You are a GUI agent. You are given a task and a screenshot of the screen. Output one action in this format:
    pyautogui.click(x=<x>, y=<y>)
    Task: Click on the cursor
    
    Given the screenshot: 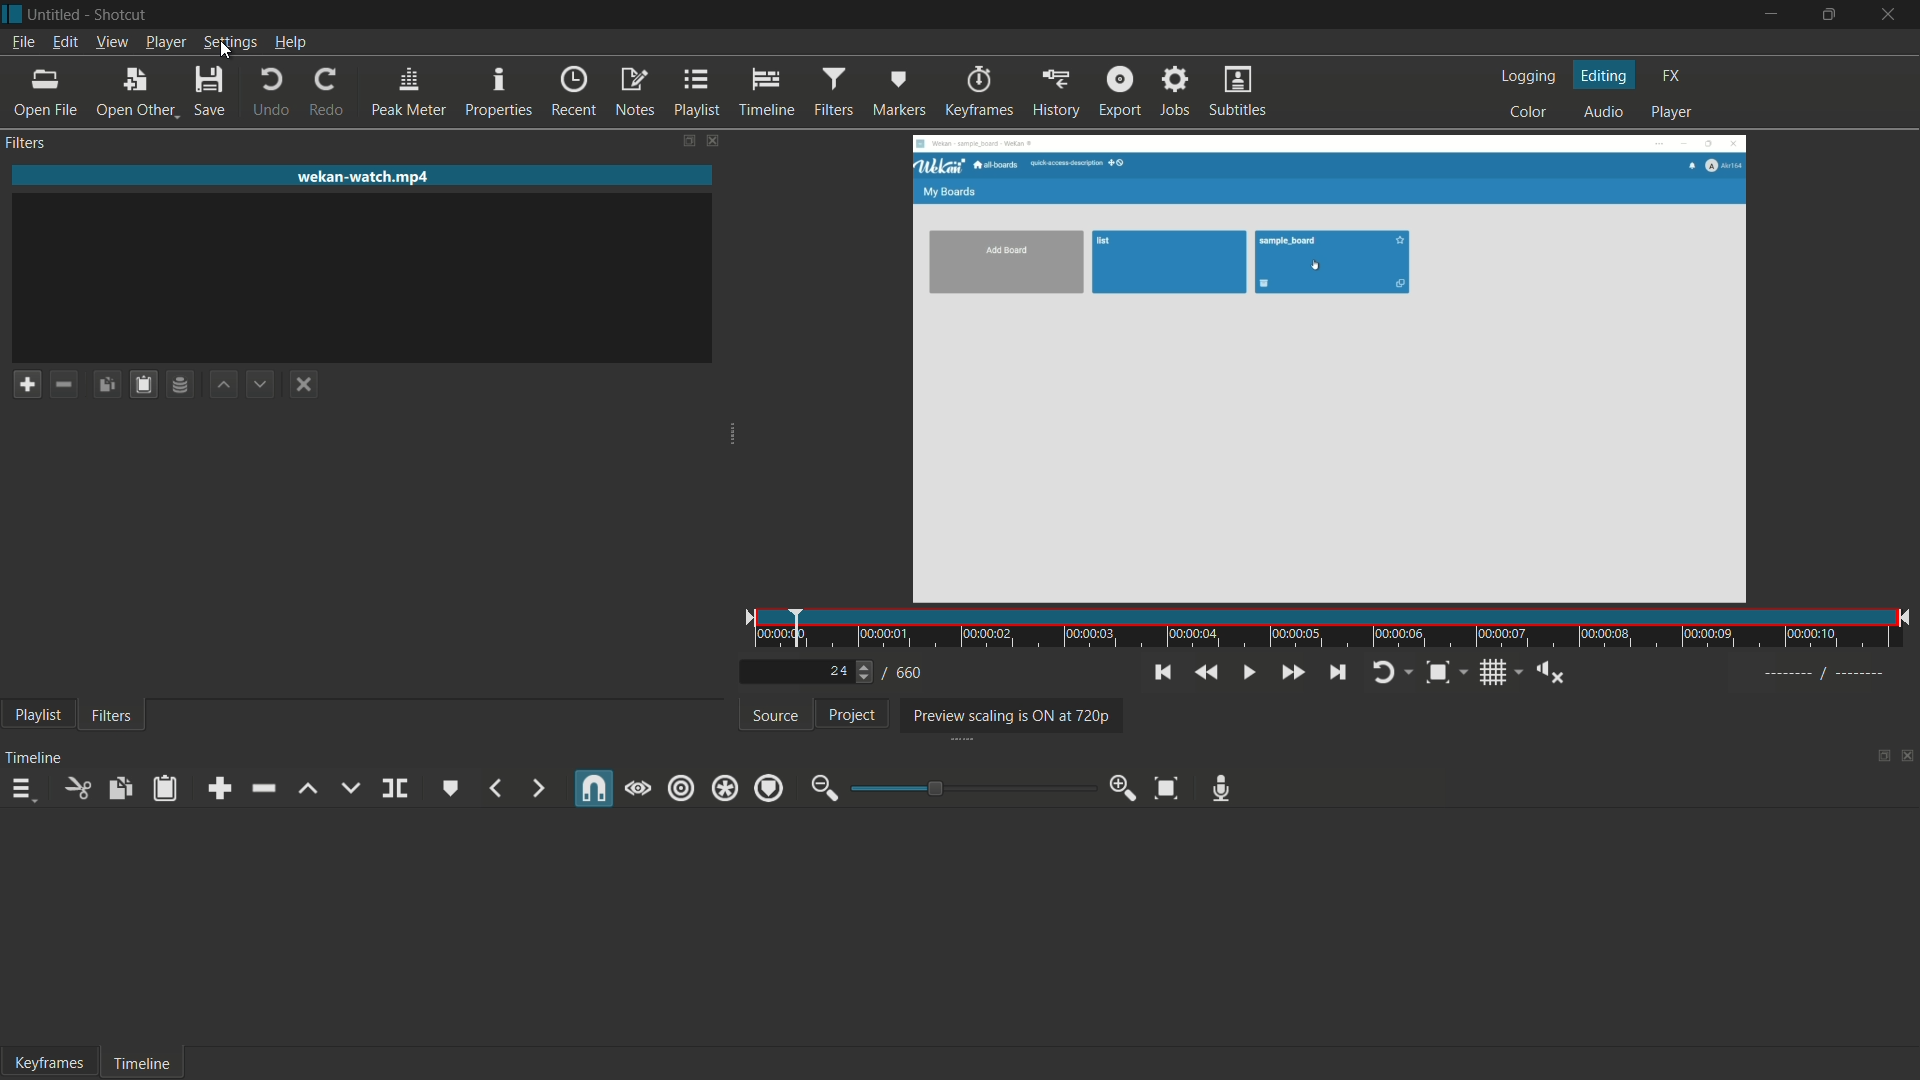 What is the action you would take?
    pyautogui.click(x=226, y=56)
    